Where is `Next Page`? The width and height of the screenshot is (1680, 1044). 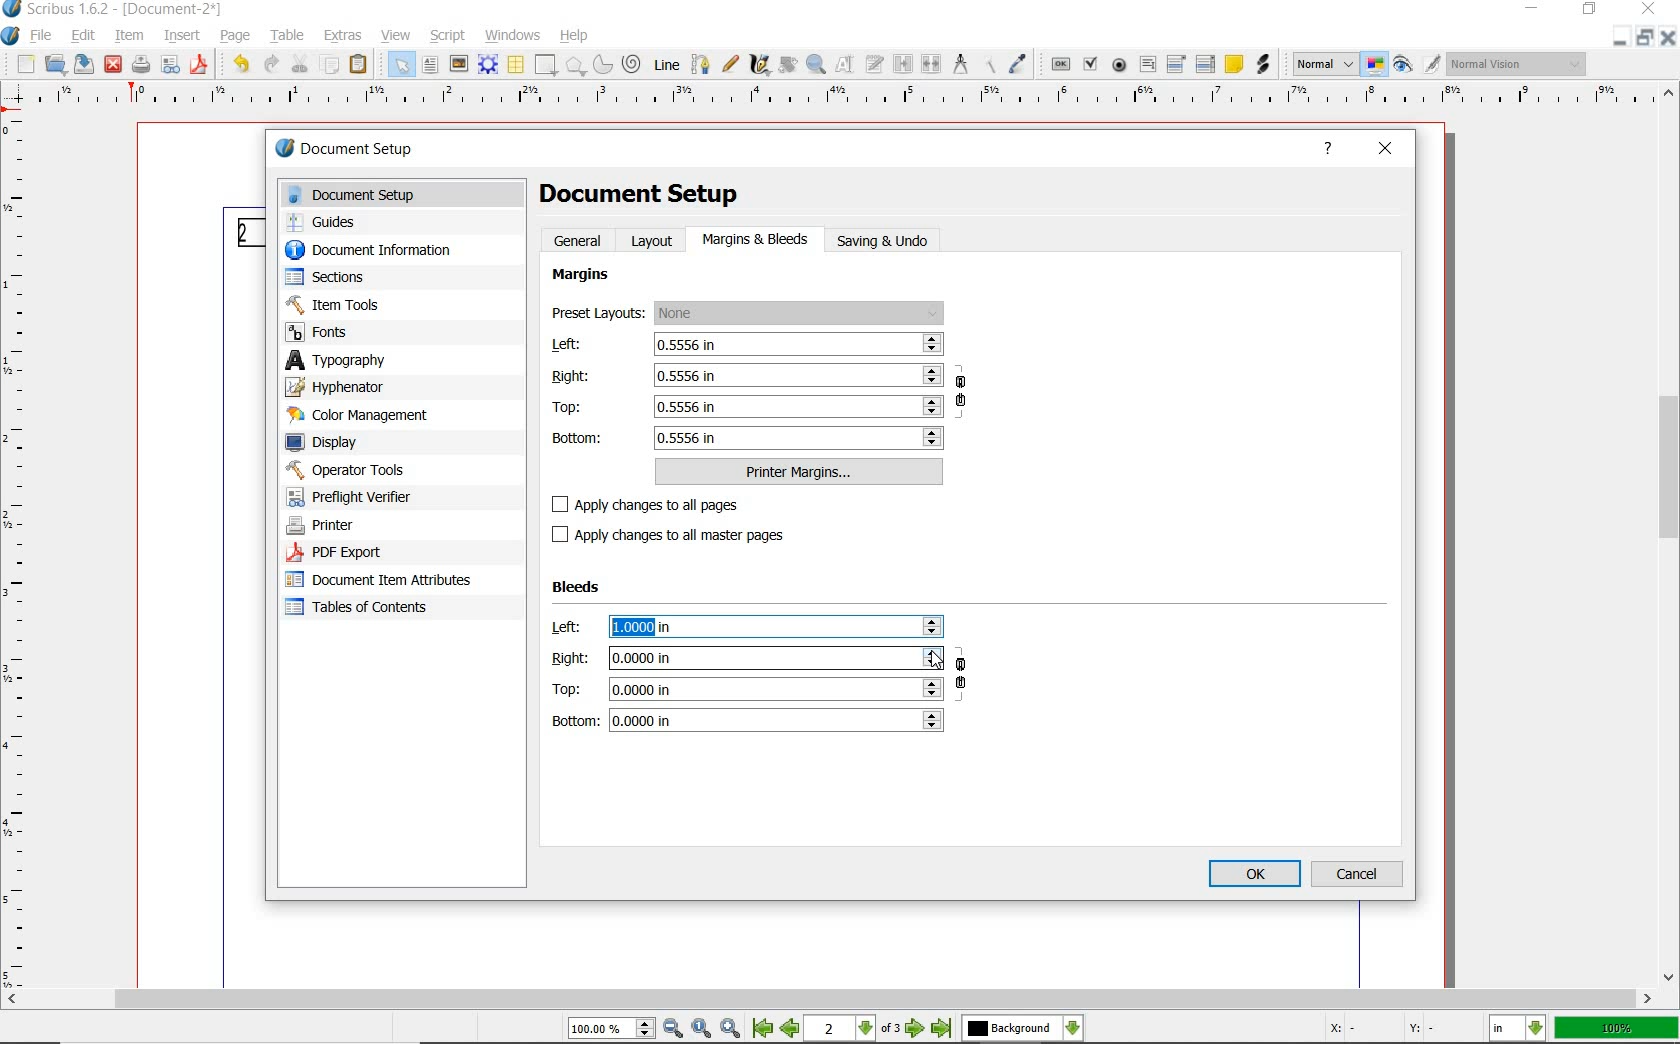
Next Page is located at coordinates (916, 1030).